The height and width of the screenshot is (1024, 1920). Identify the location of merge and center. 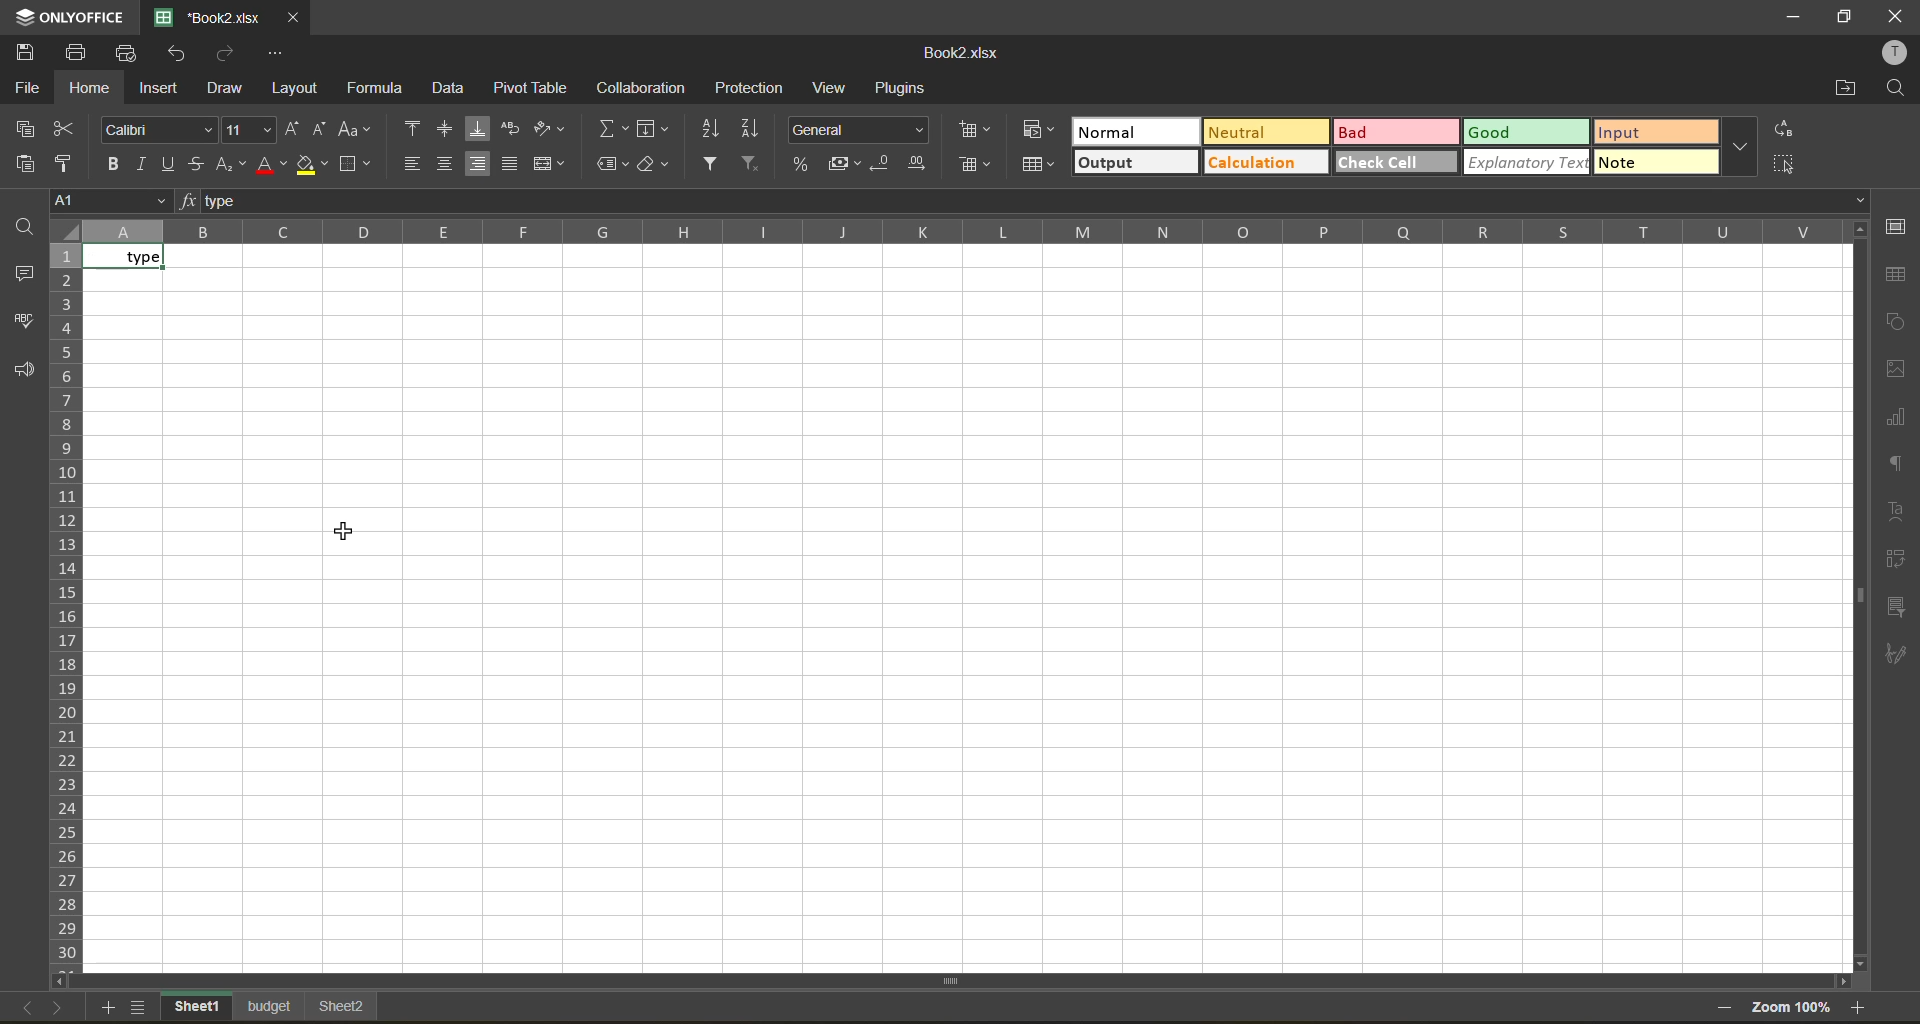
(551, 164).